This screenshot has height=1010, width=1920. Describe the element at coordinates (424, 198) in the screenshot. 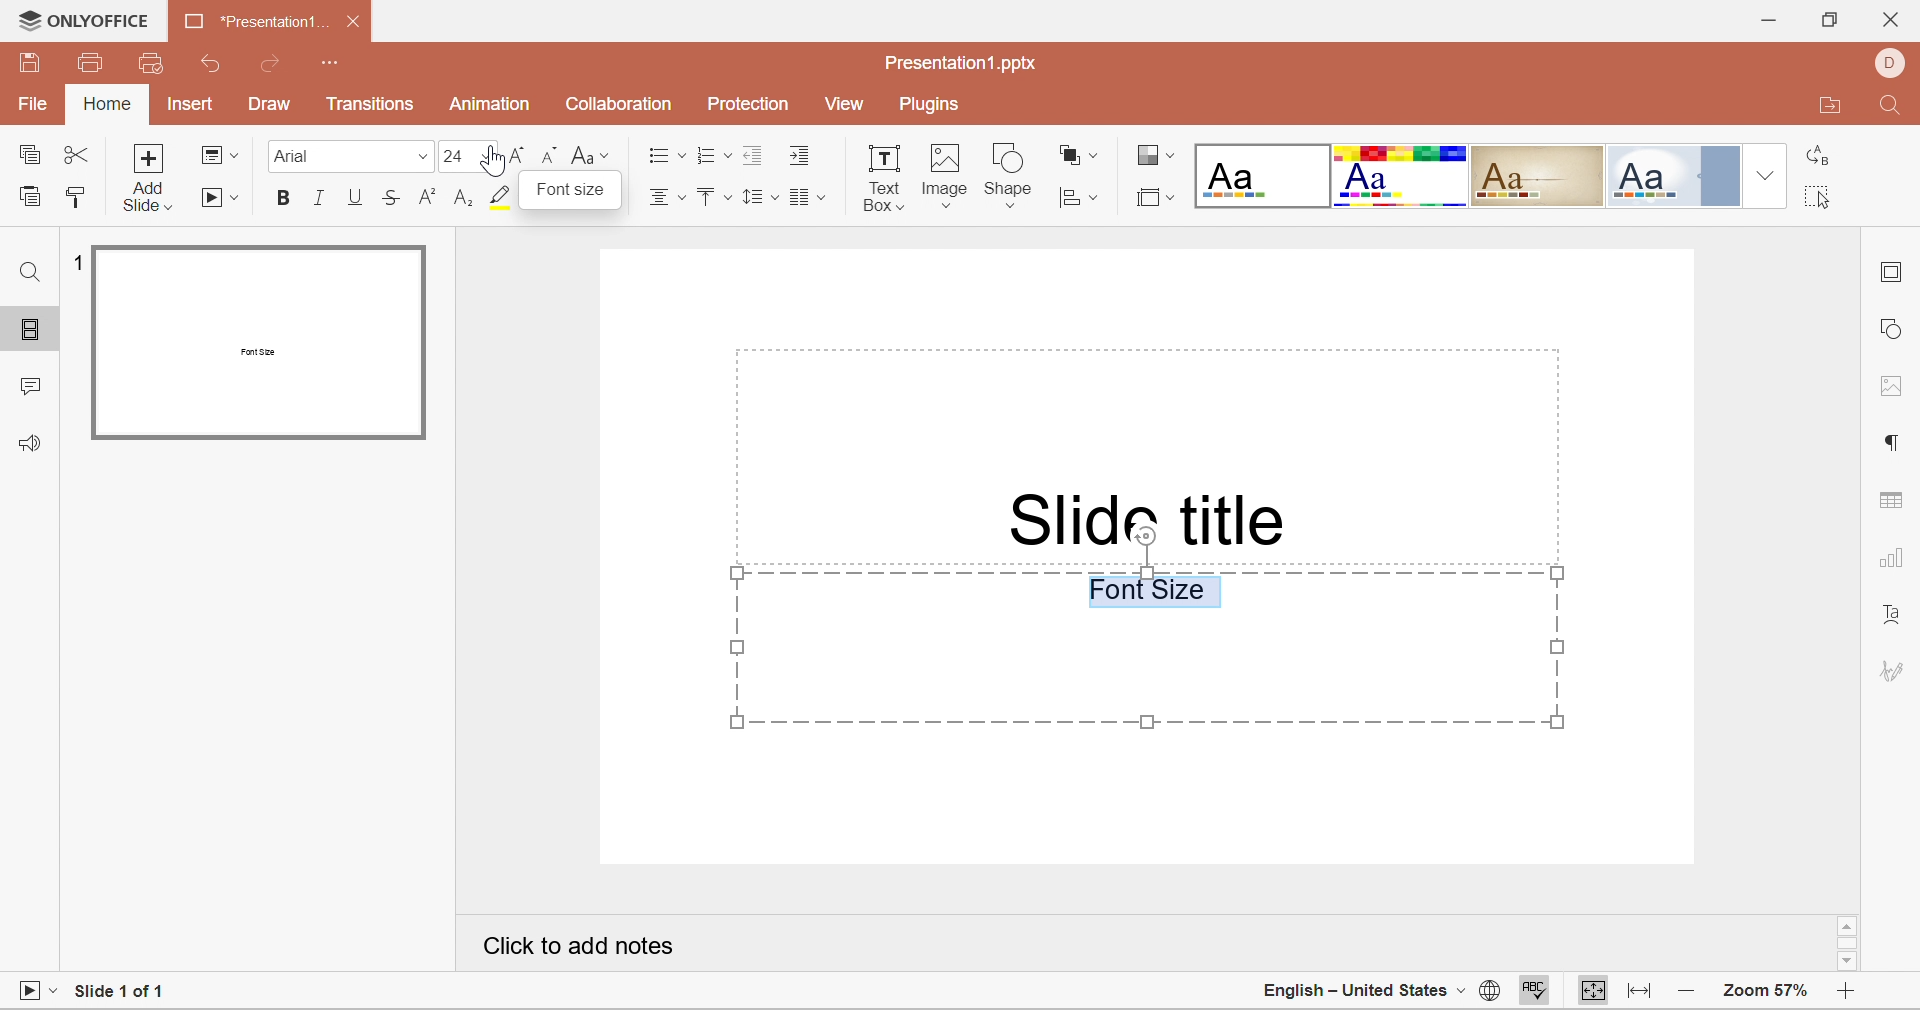

I see `Superscript` at that location.